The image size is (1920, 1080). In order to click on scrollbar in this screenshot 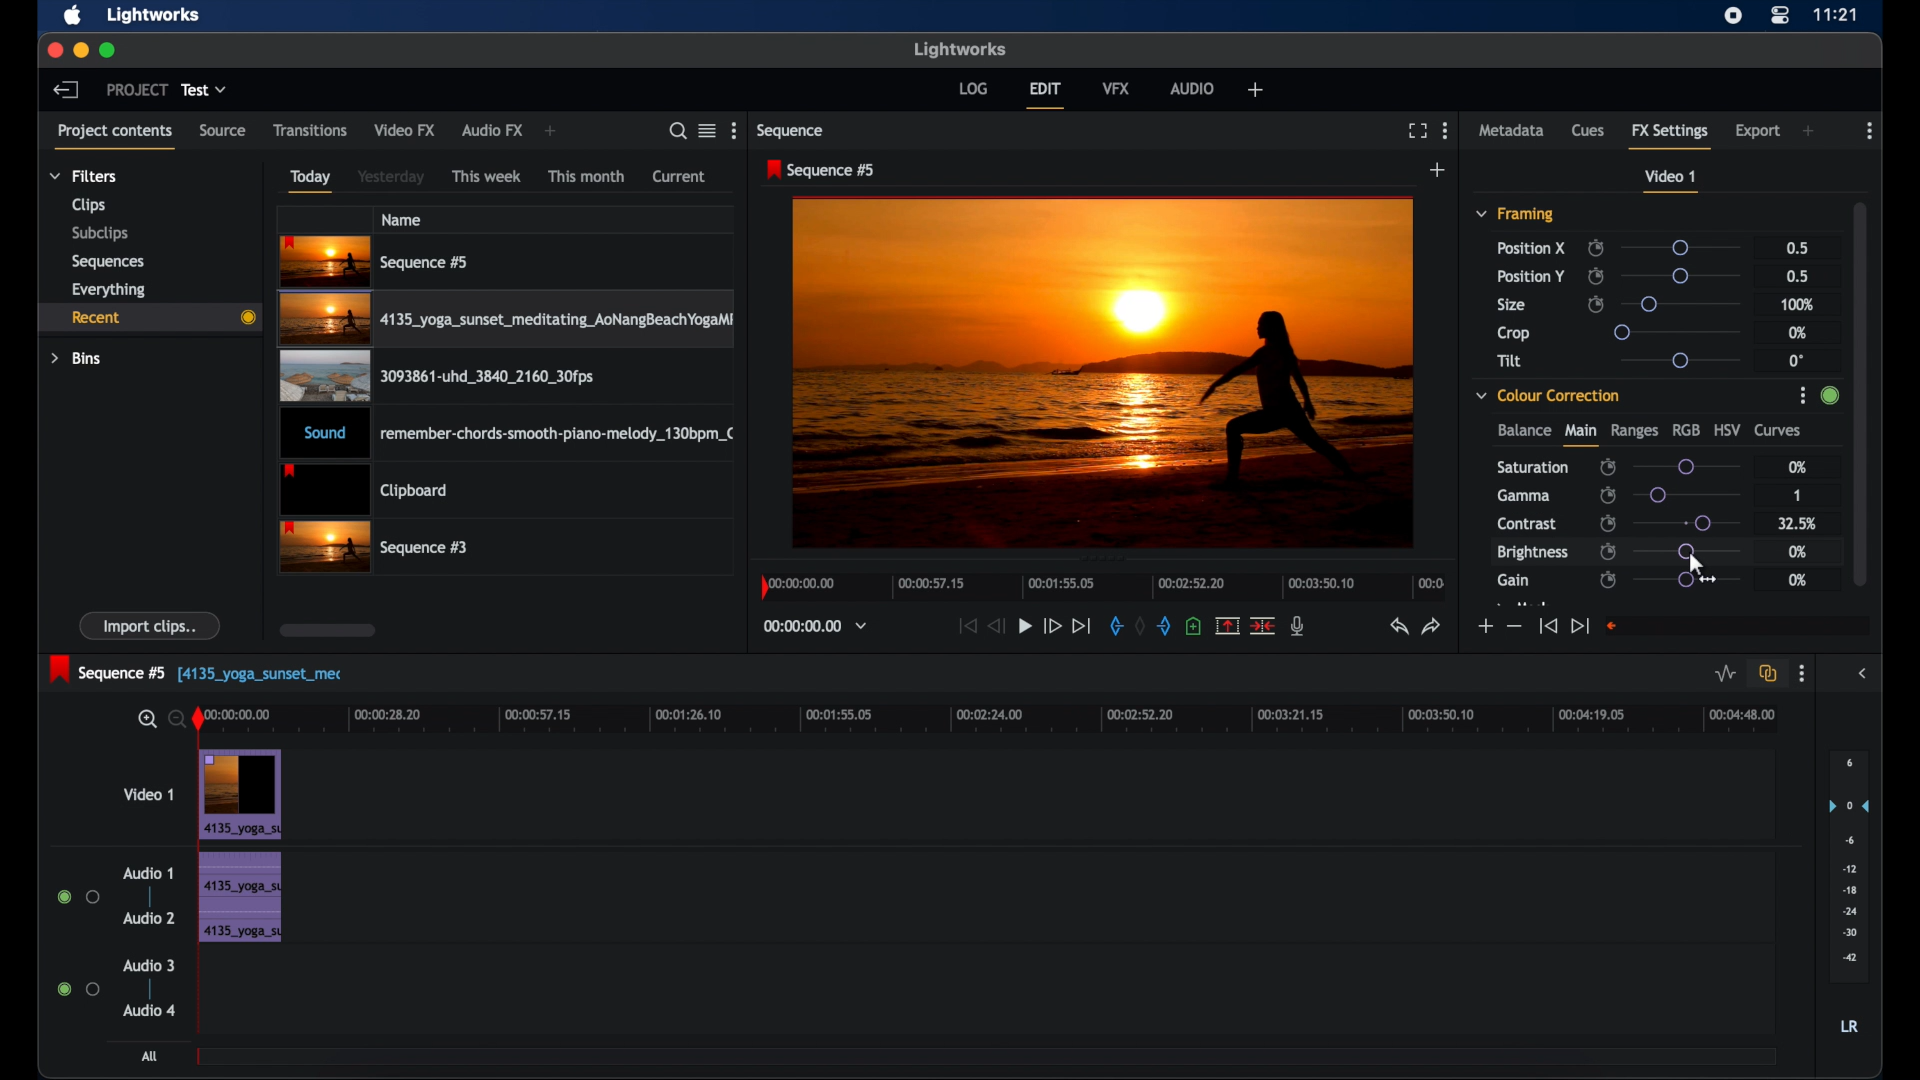, I will do `click(1863, 391)`.